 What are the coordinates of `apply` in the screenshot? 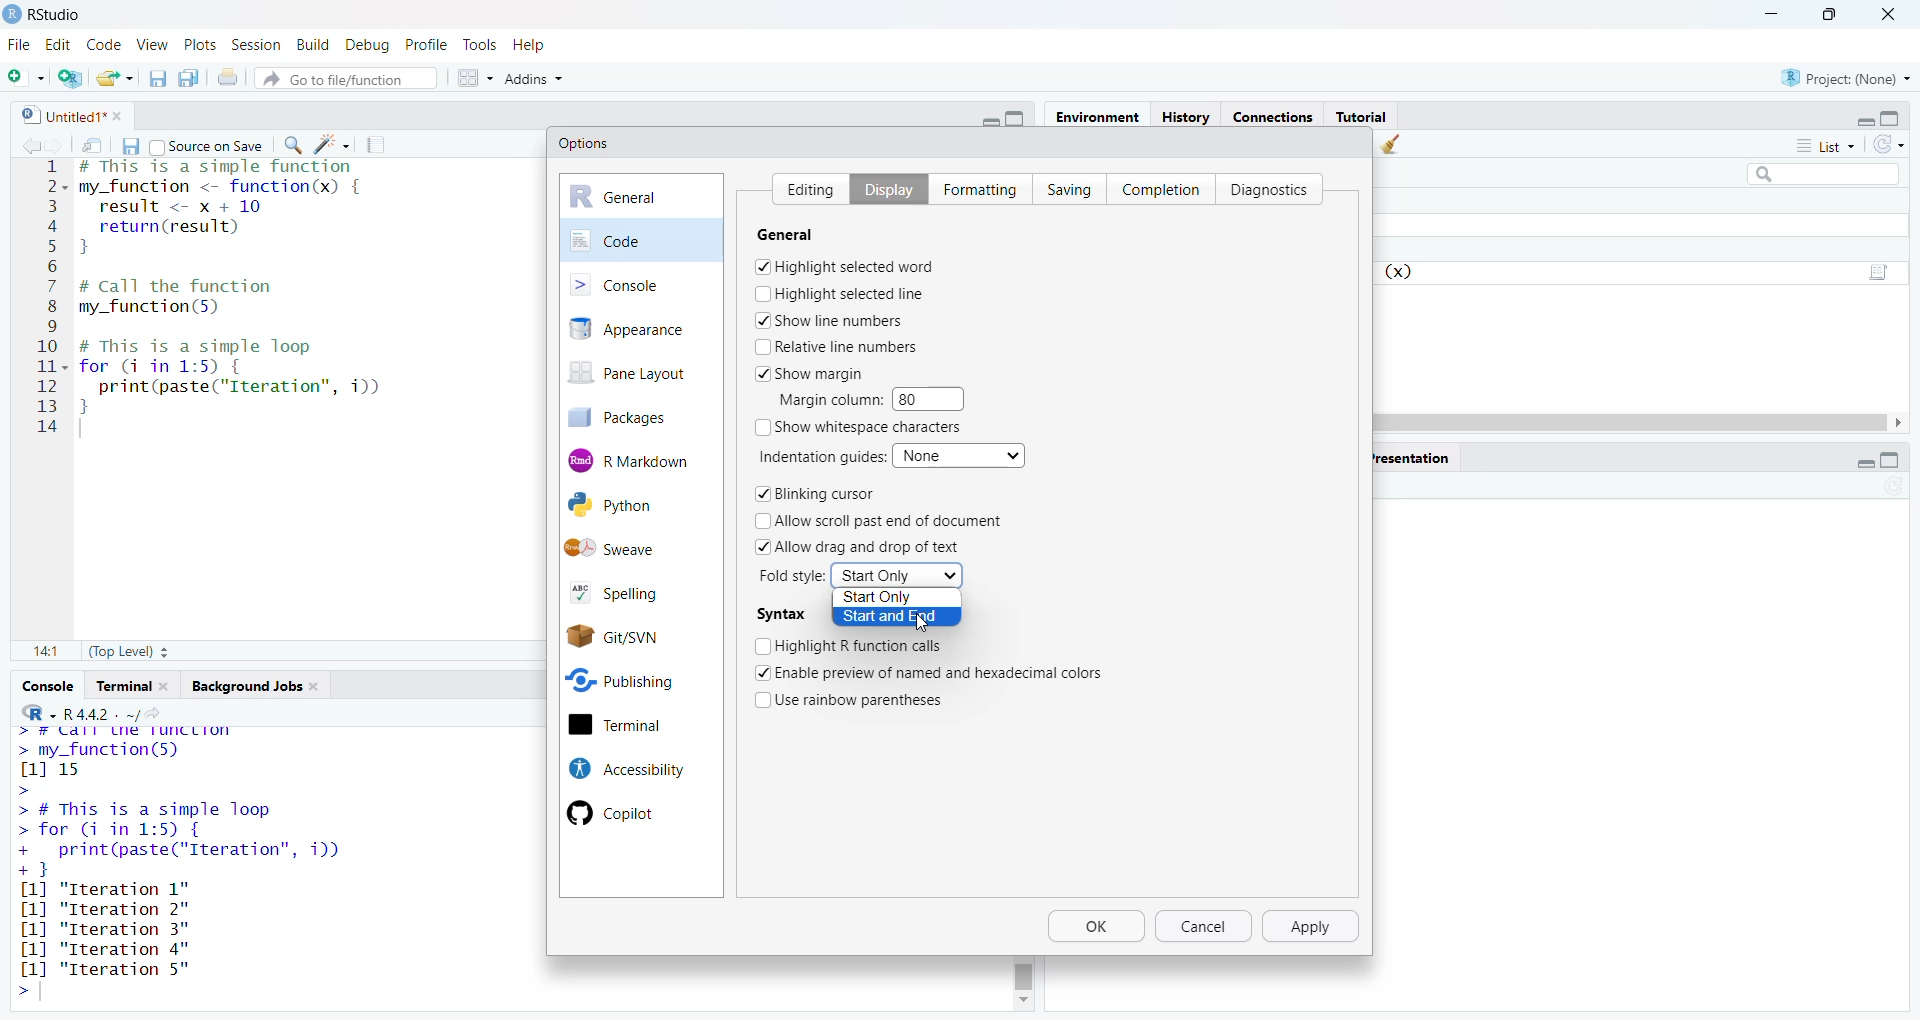 It's located at (1314, 927).